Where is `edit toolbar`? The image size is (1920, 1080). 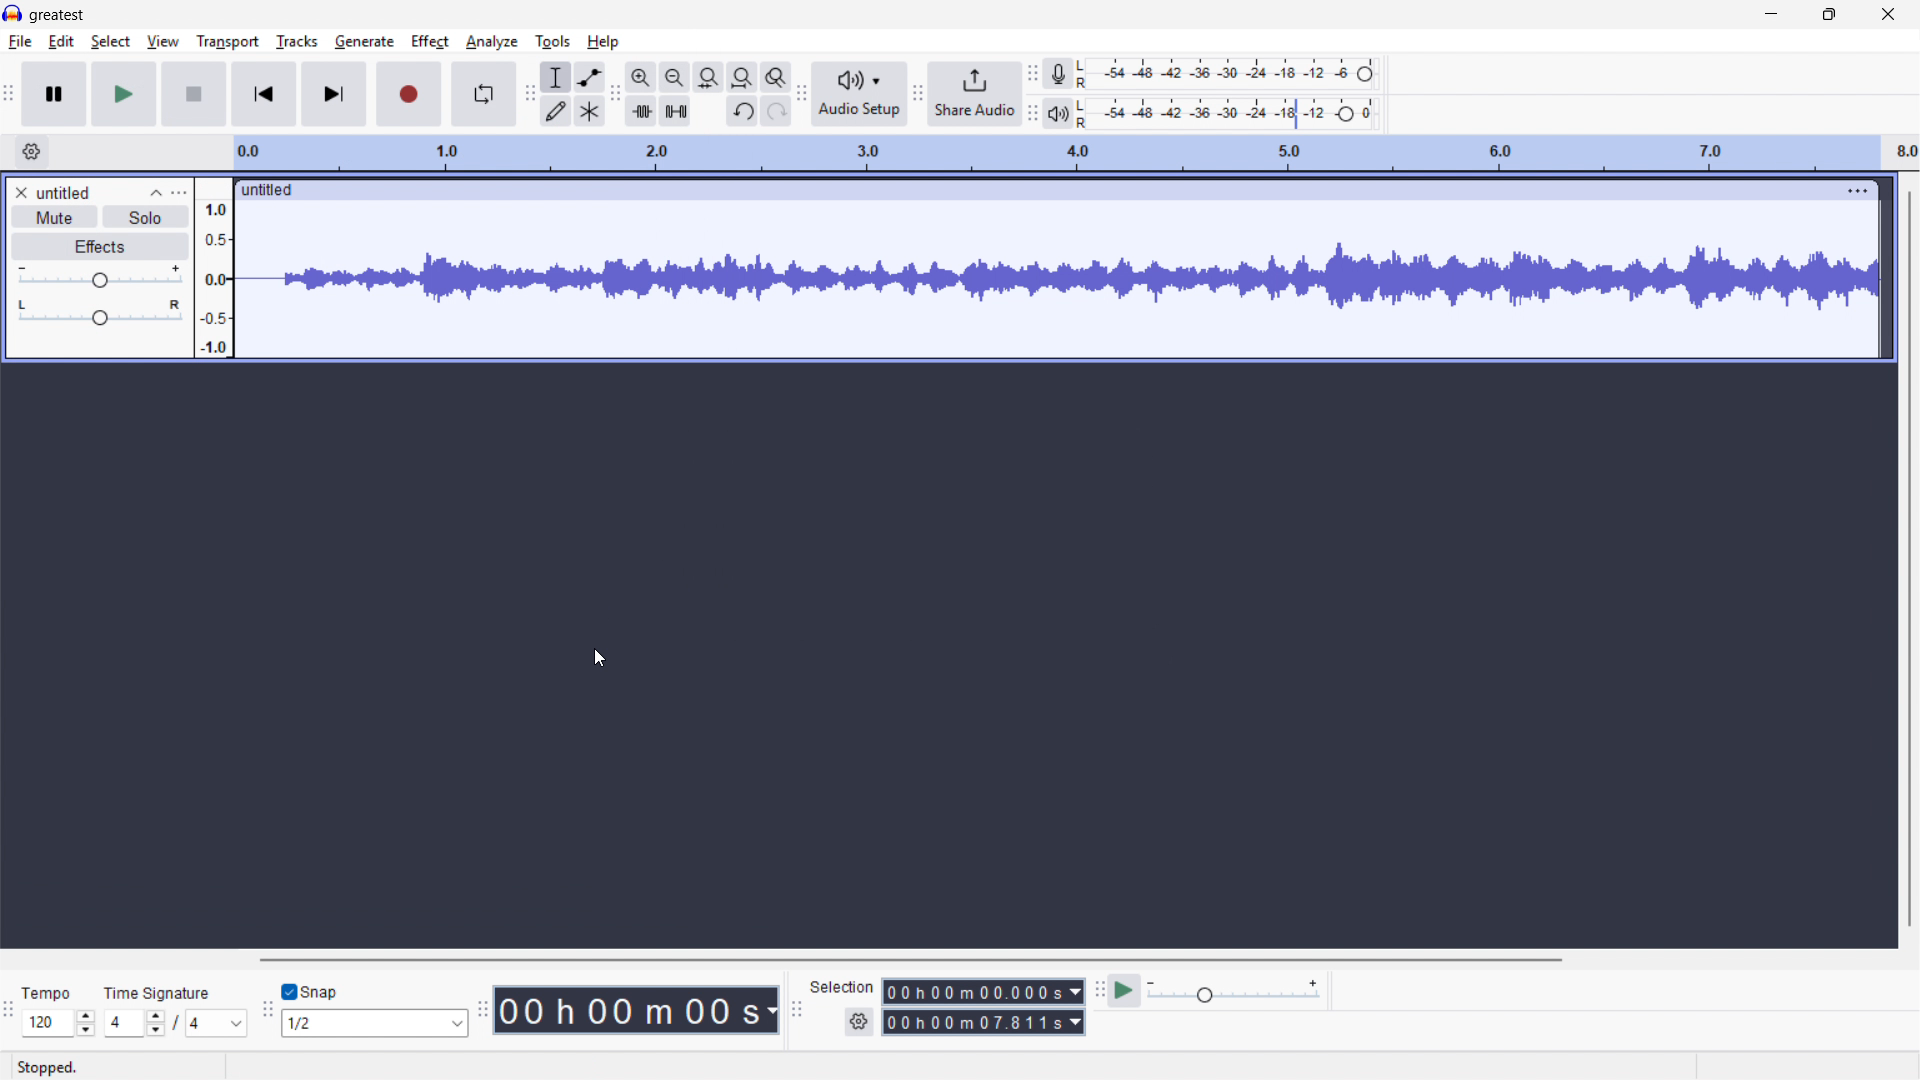
edit toolbar is located at coordinates (614, 95).